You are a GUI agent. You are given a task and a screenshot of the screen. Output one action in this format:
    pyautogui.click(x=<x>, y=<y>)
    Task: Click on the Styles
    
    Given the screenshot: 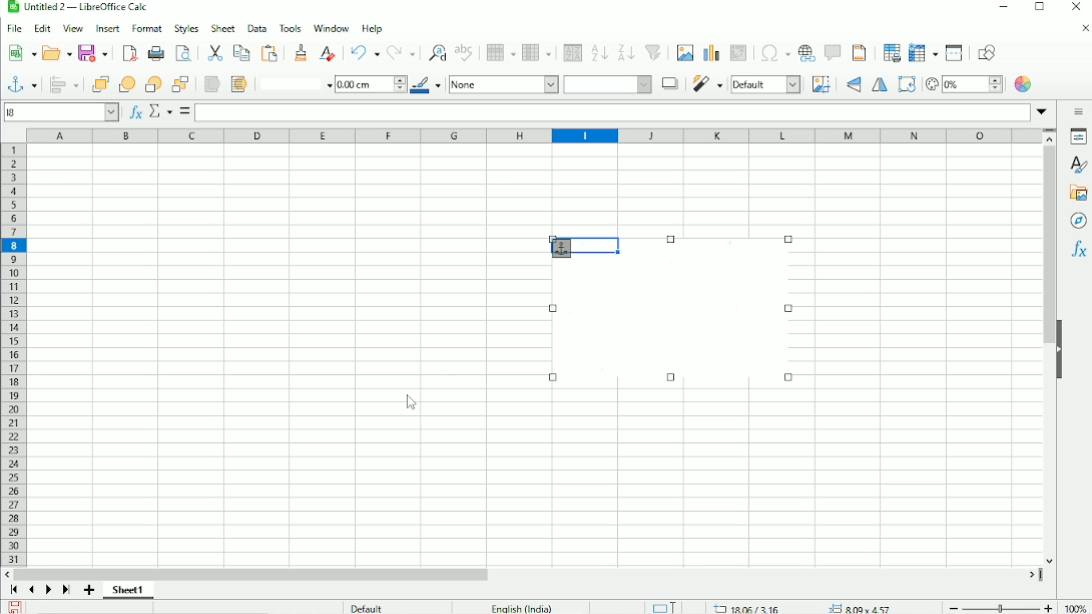 What is the action you would take?
    pyautogui.click(x=184, y=28)
    